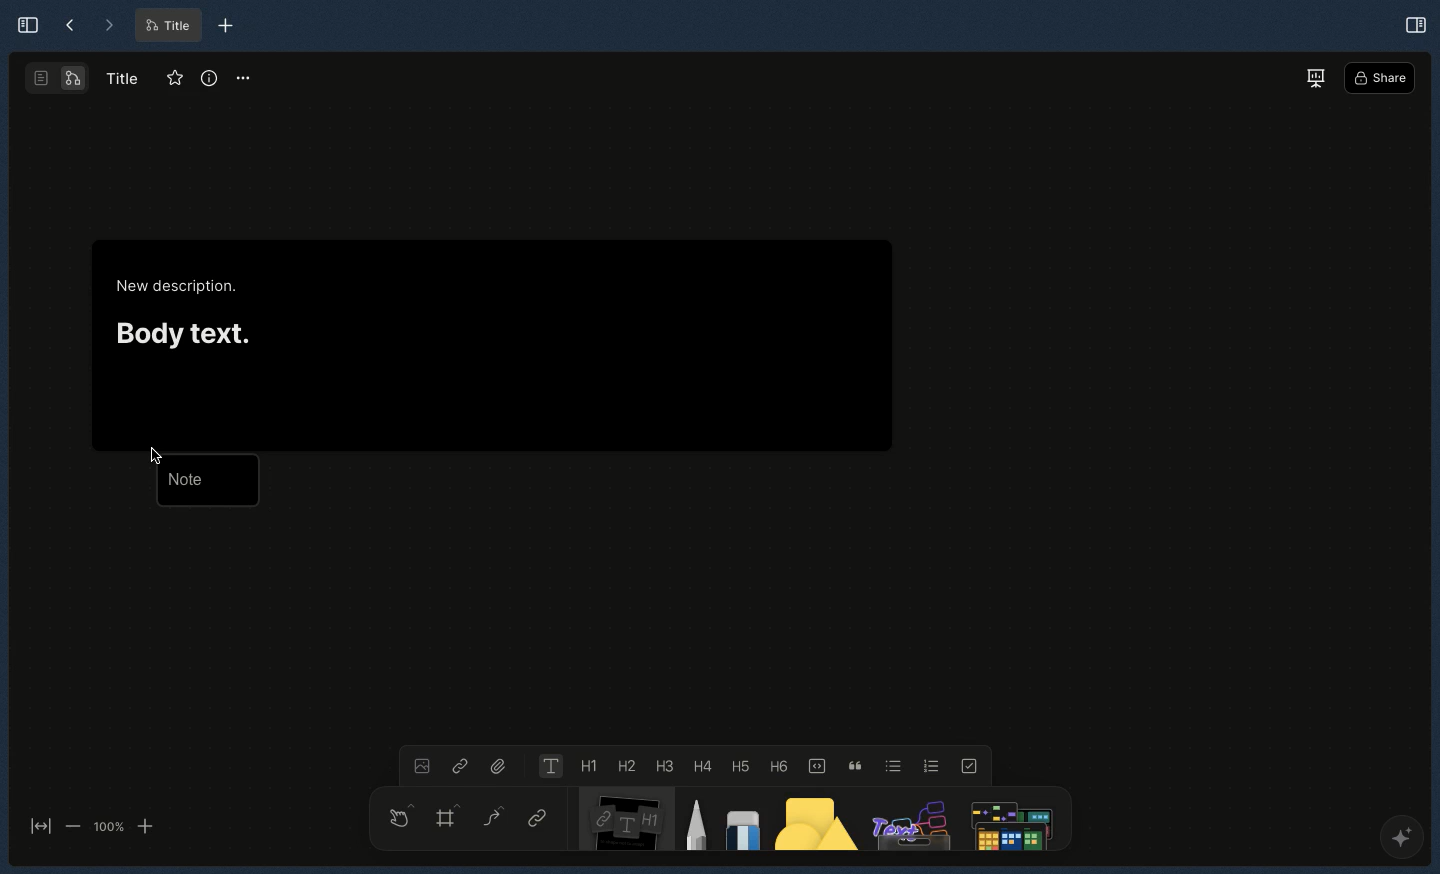 The height and width of the screenshot is (874, 1440). Describe the element at coordinates (548, 766) in the screenshot. I see `Text` at that location.